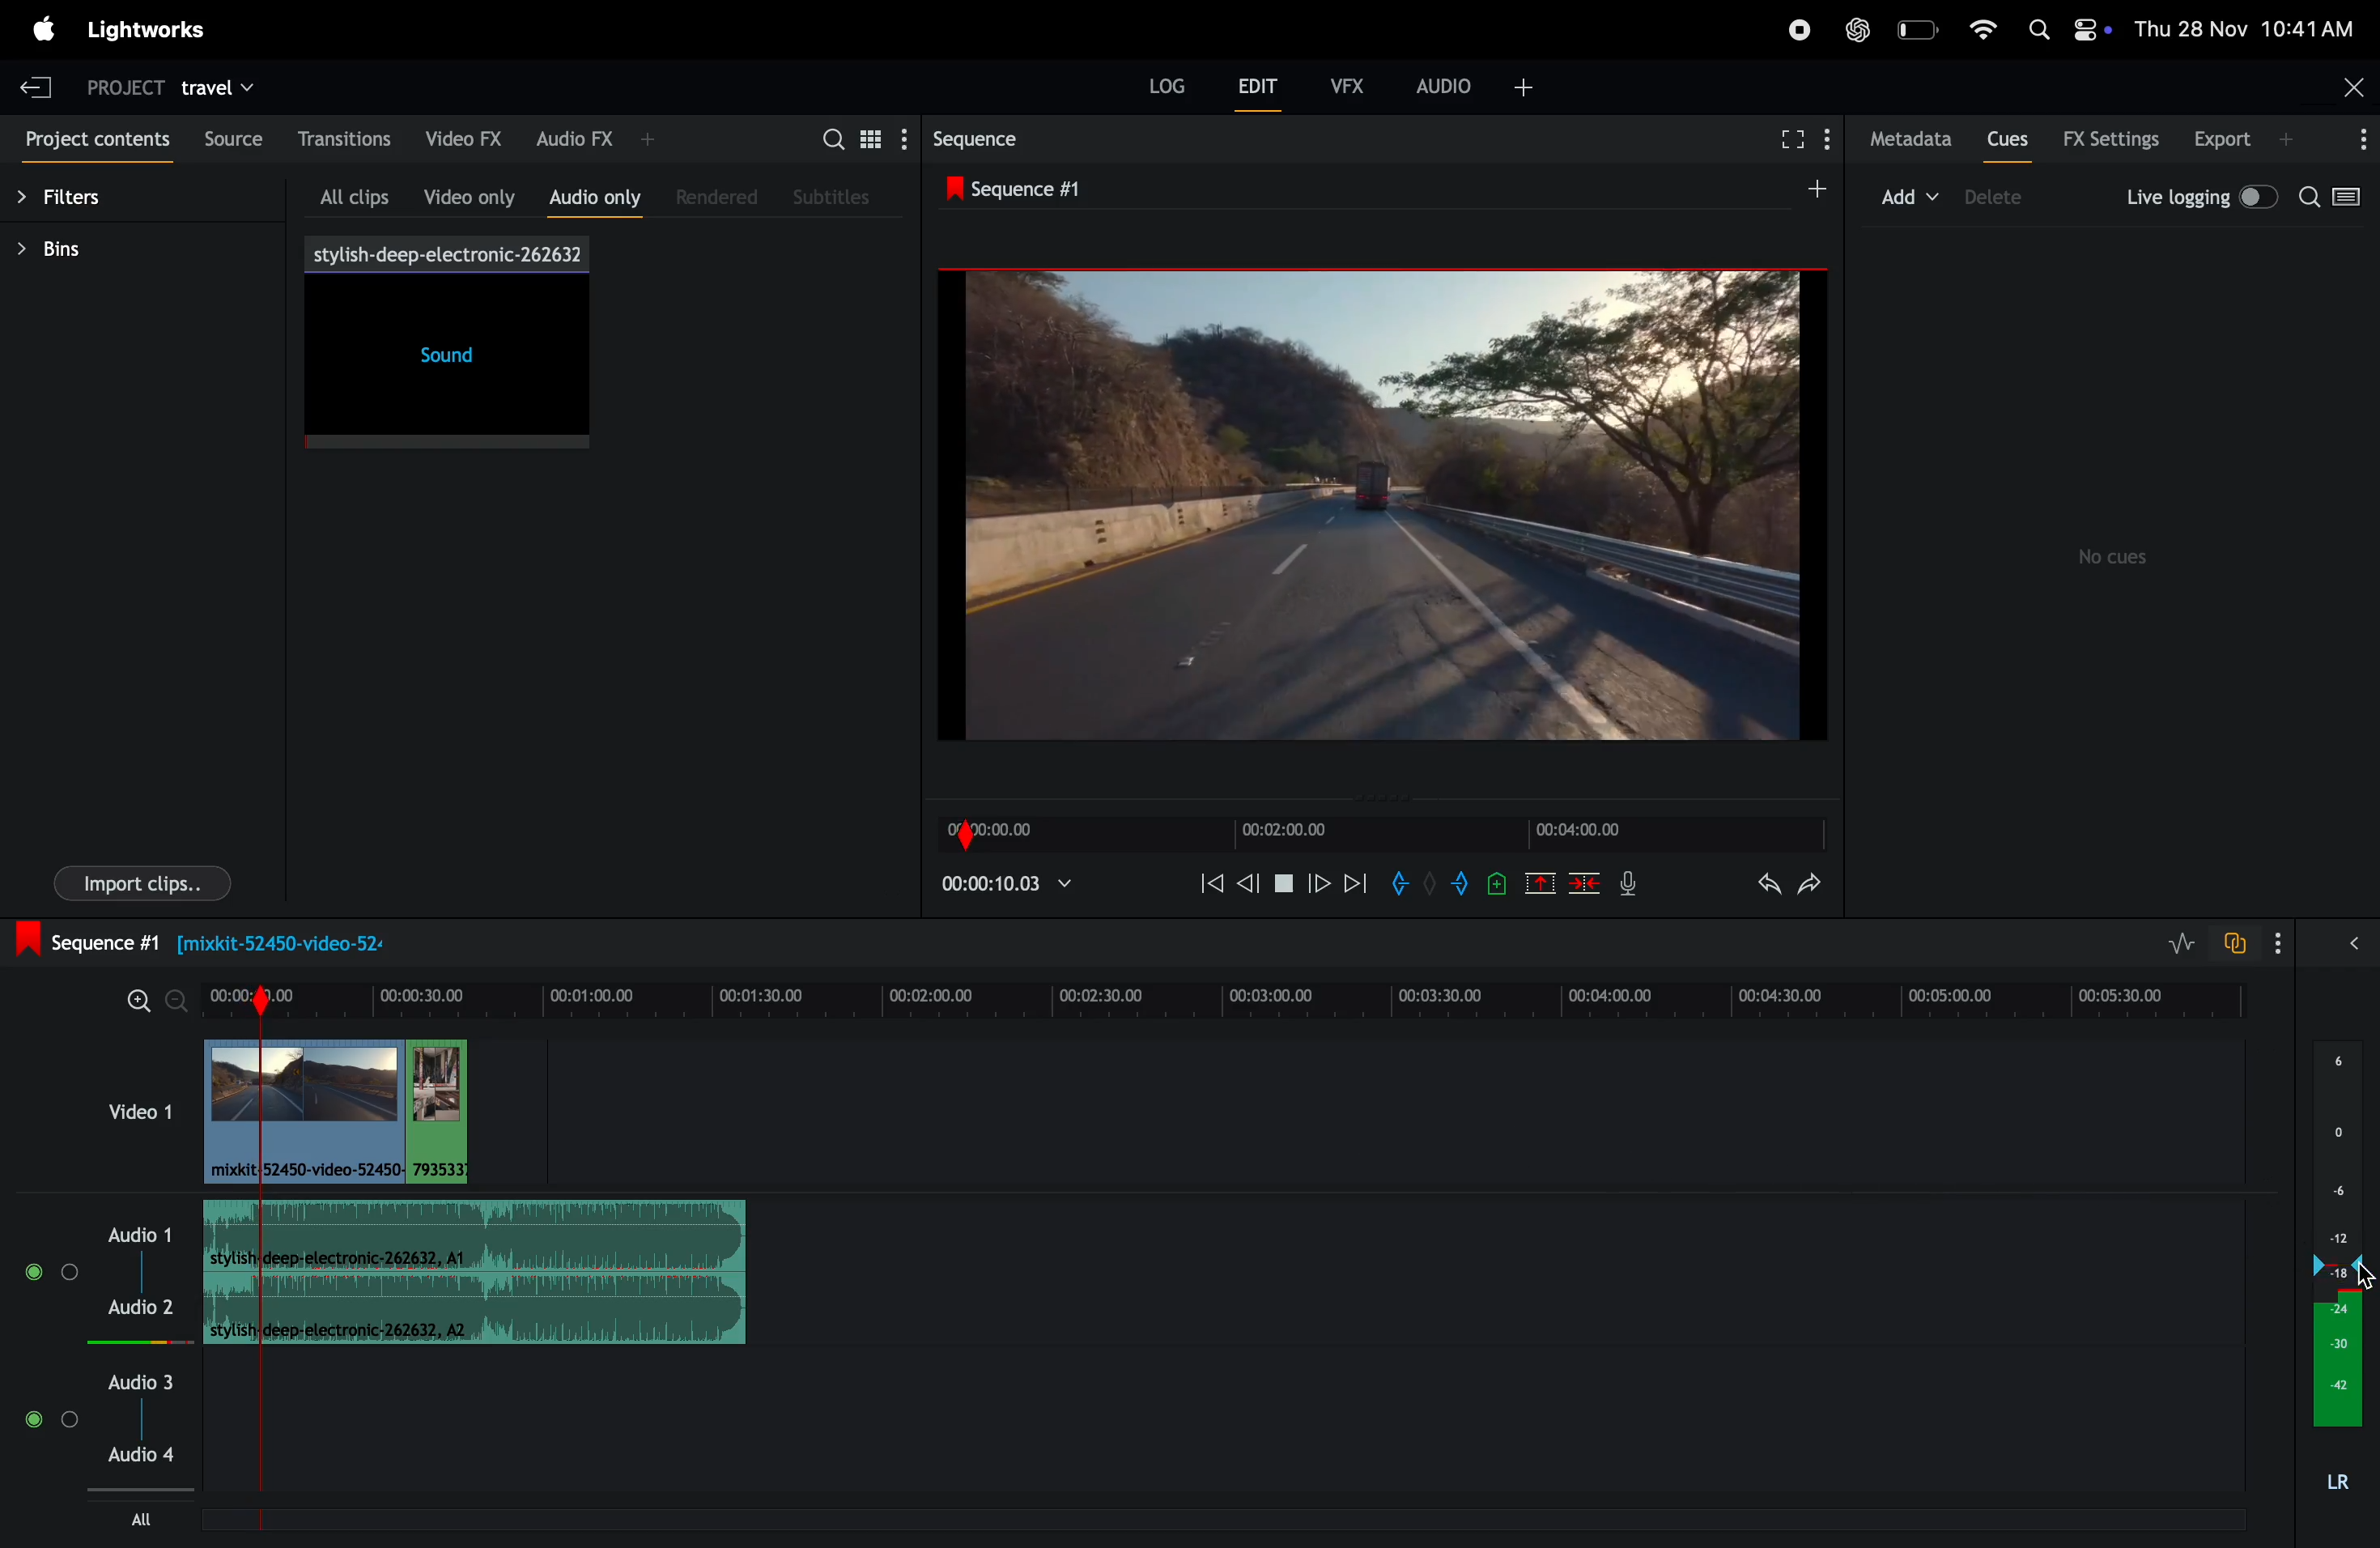  I want to click on add out mark, so click(1455, 887).